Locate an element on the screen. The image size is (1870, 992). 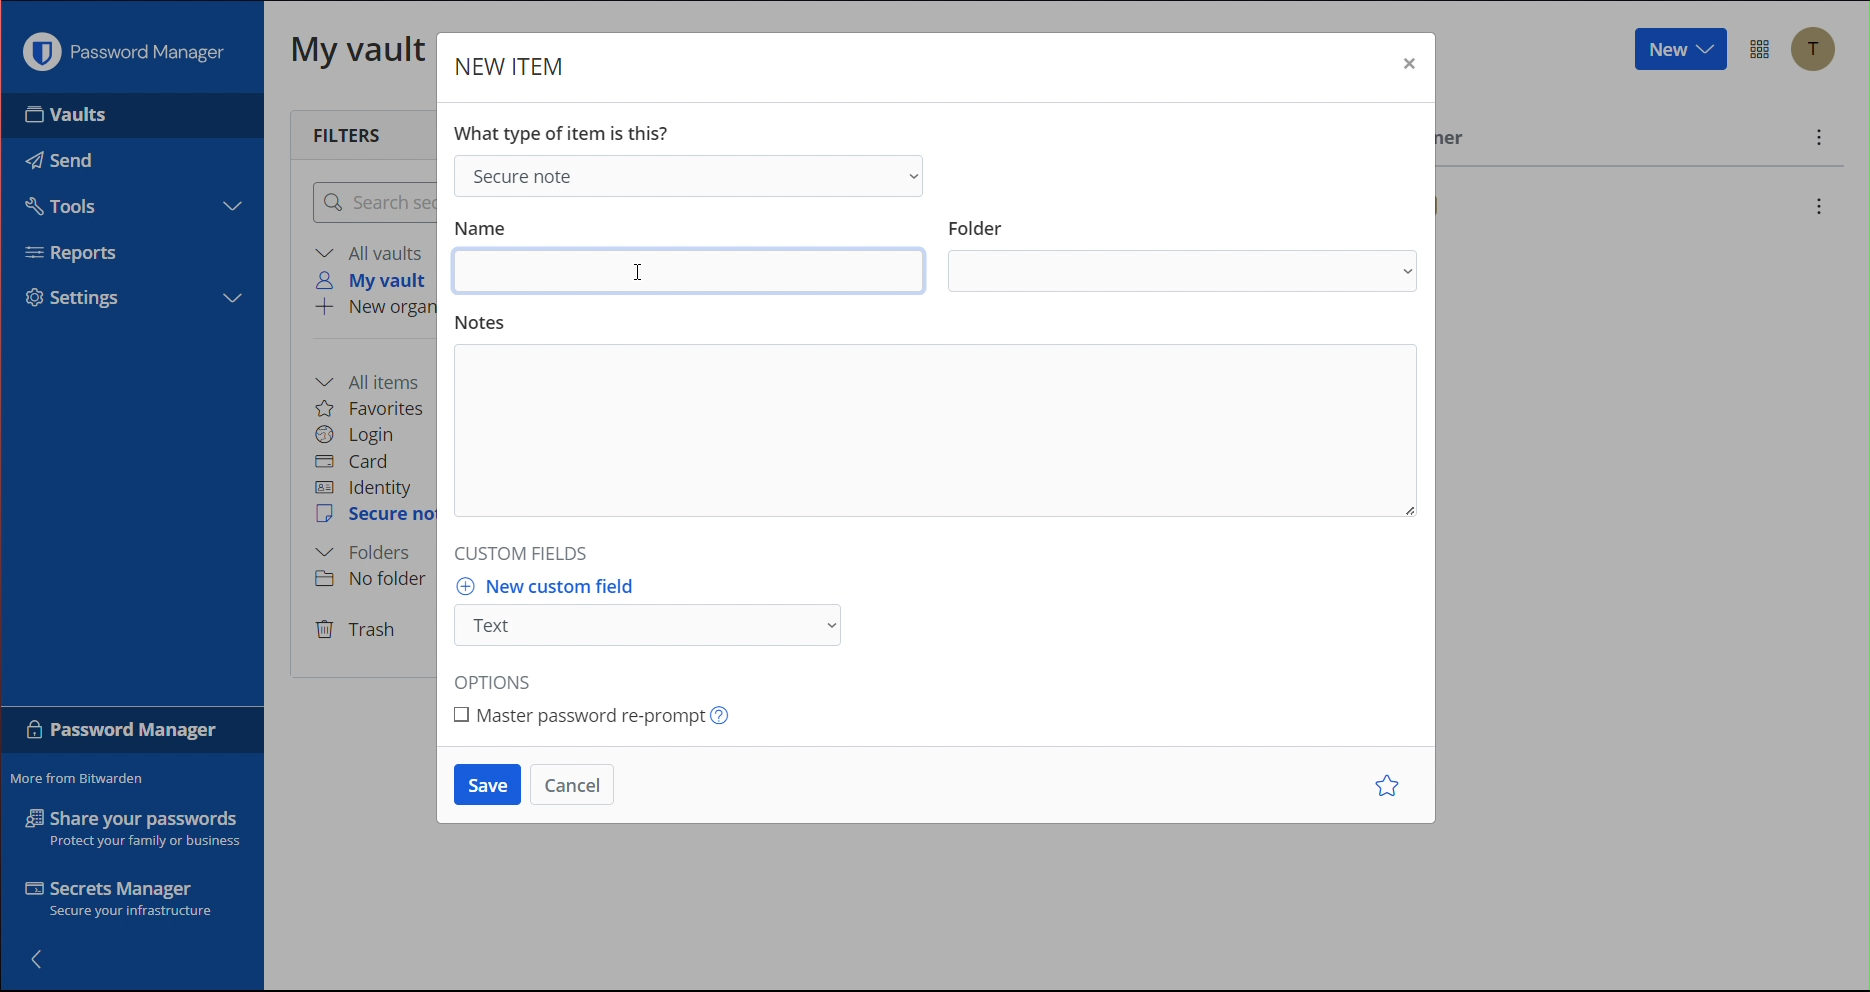
Account is located at coordinates (1820, 52).